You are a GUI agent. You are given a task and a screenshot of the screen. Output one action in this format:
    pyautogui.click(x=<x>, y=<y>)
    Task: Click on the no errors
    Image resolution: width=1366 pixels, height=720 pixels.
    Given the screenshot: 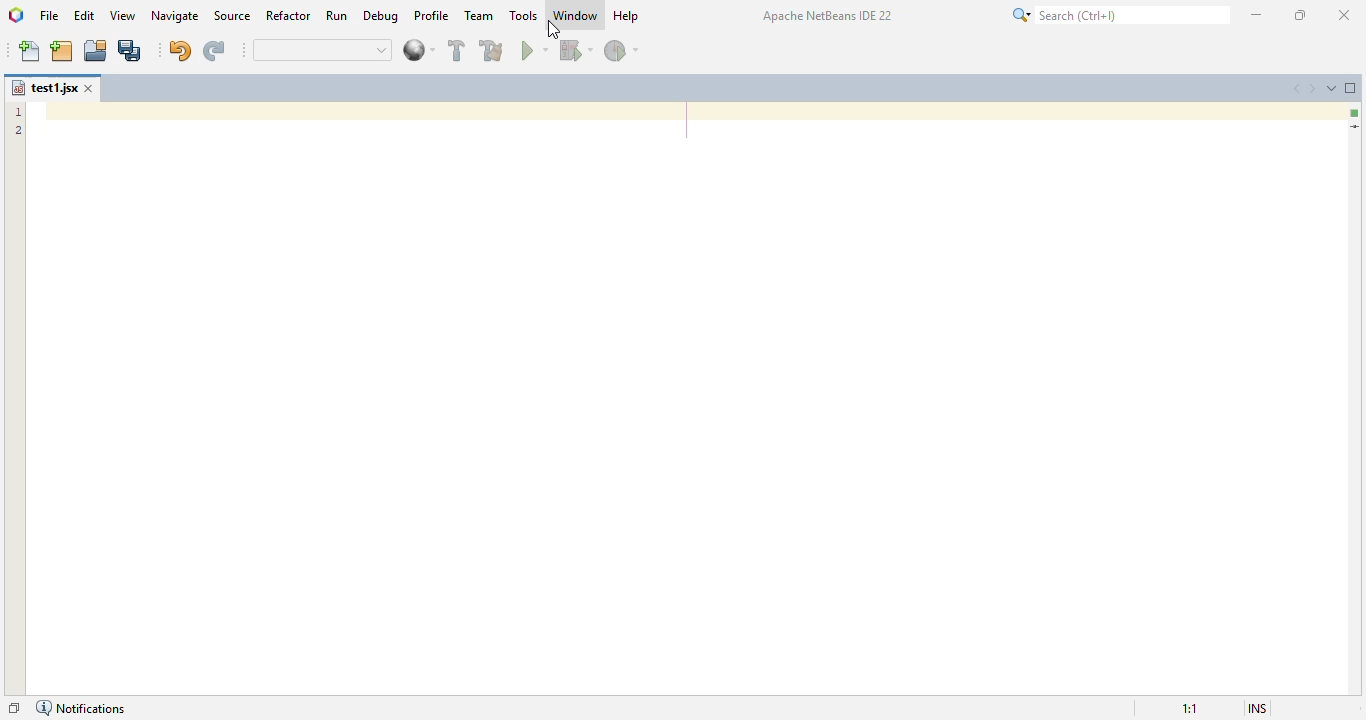 What is the action you would take?
    pyautogui.click(x=1353, y=113)
    